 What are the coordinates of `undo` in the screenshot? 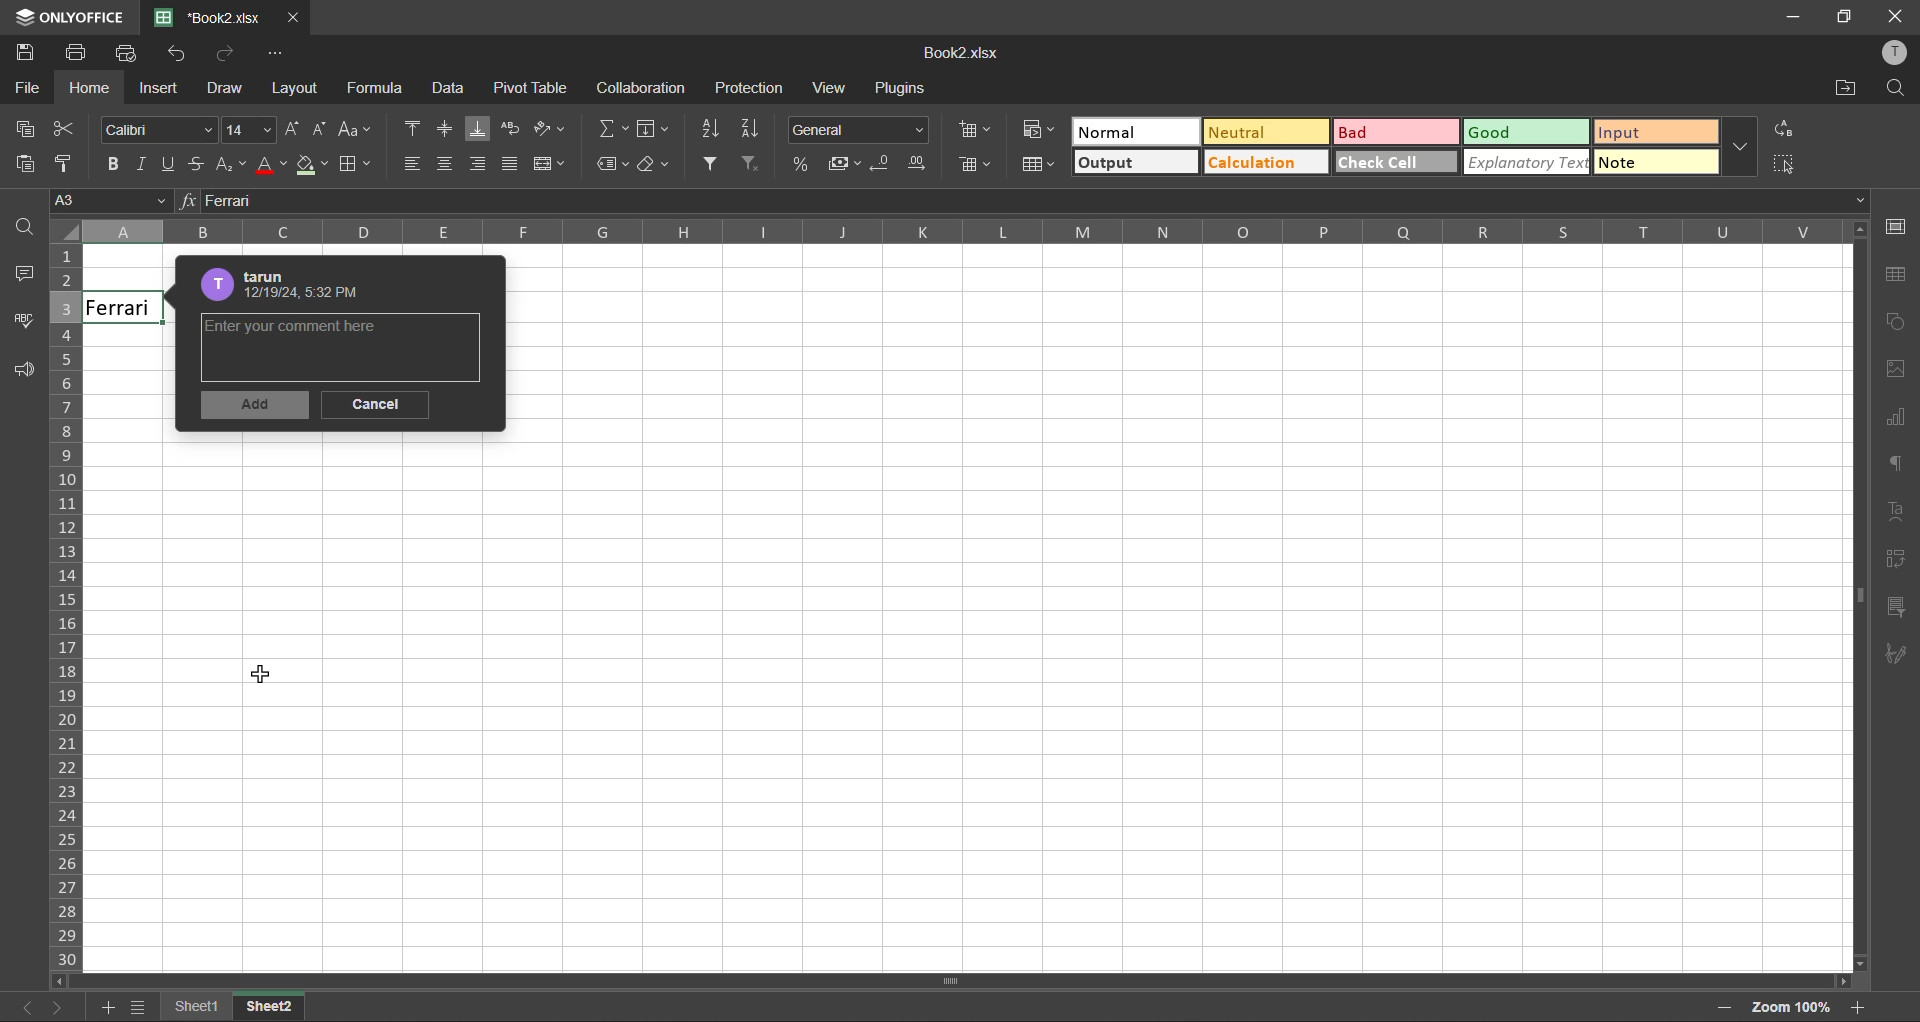 It's located at (177, 52).